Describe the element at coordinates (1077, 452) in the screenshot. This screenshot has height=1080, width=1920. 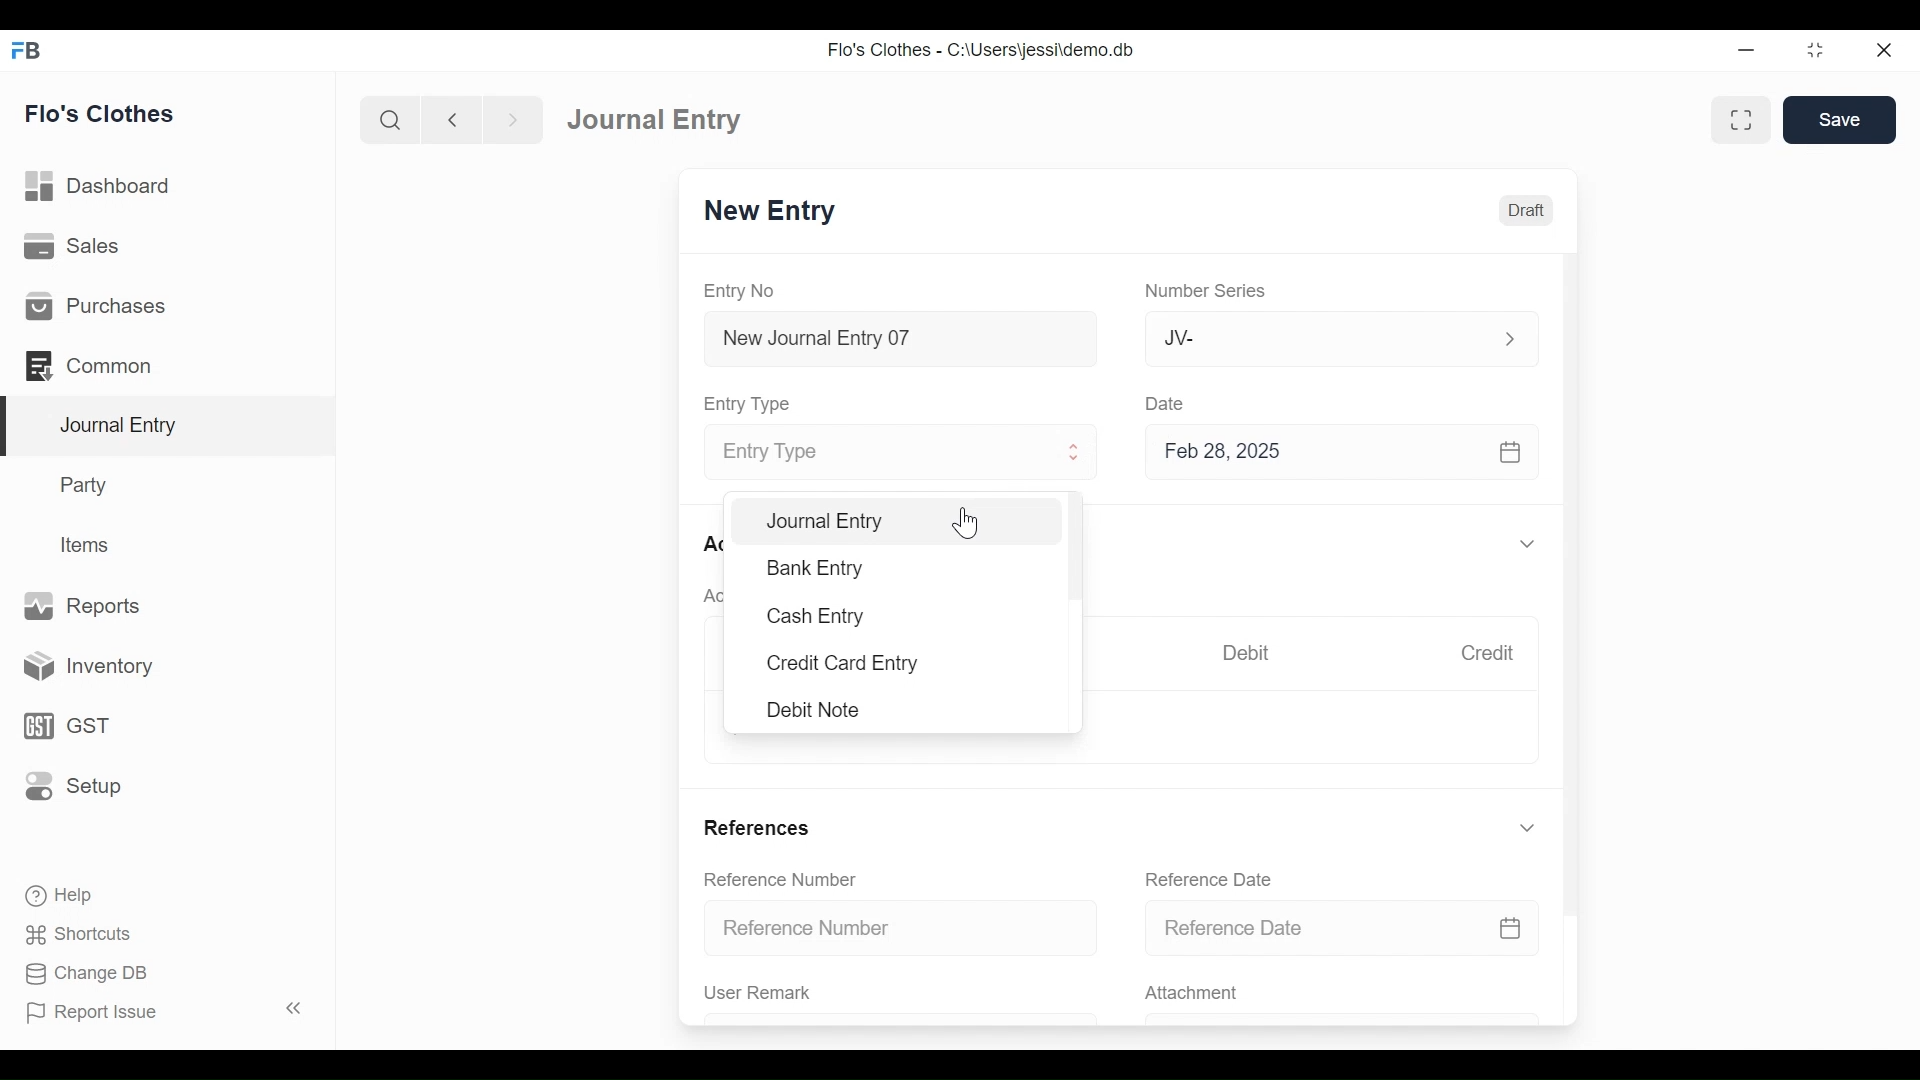
I see `Expand` at that location.